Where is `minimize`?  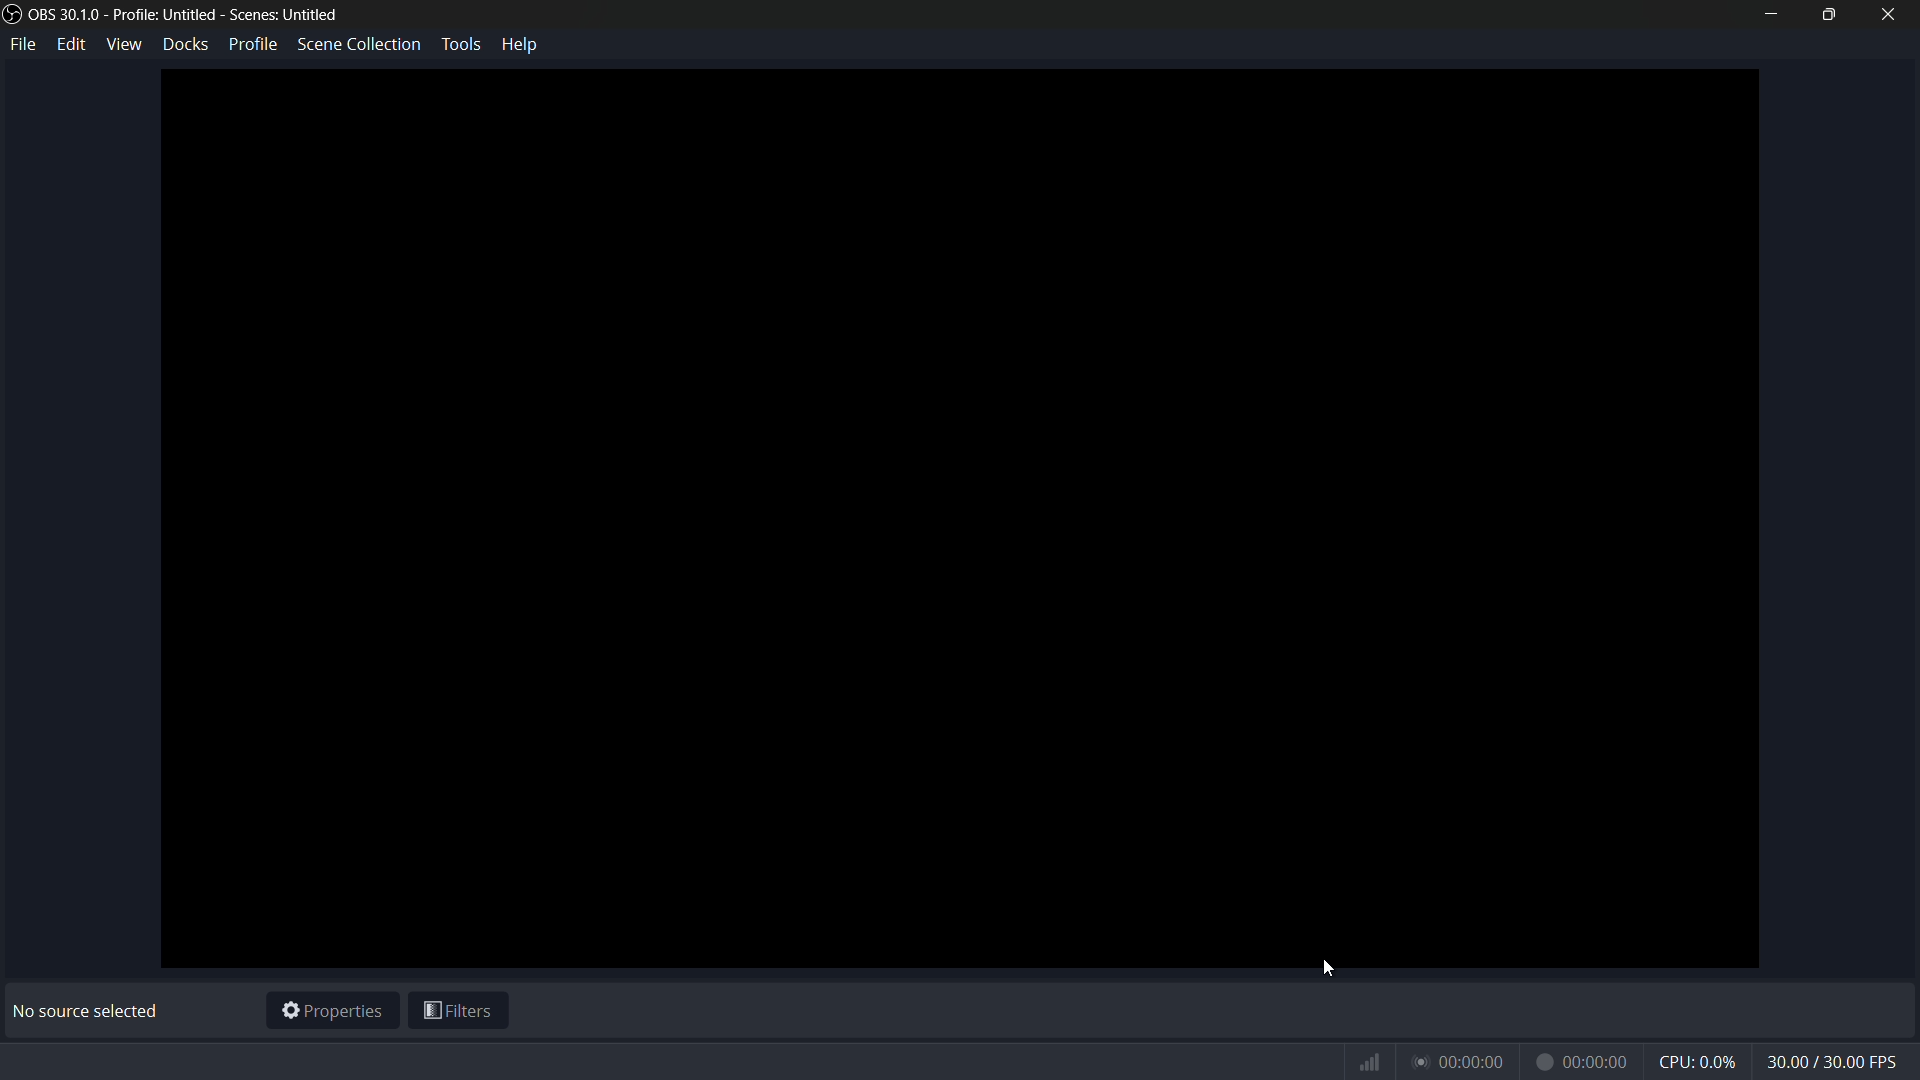 minimize is located at coordinates (1770, 14).